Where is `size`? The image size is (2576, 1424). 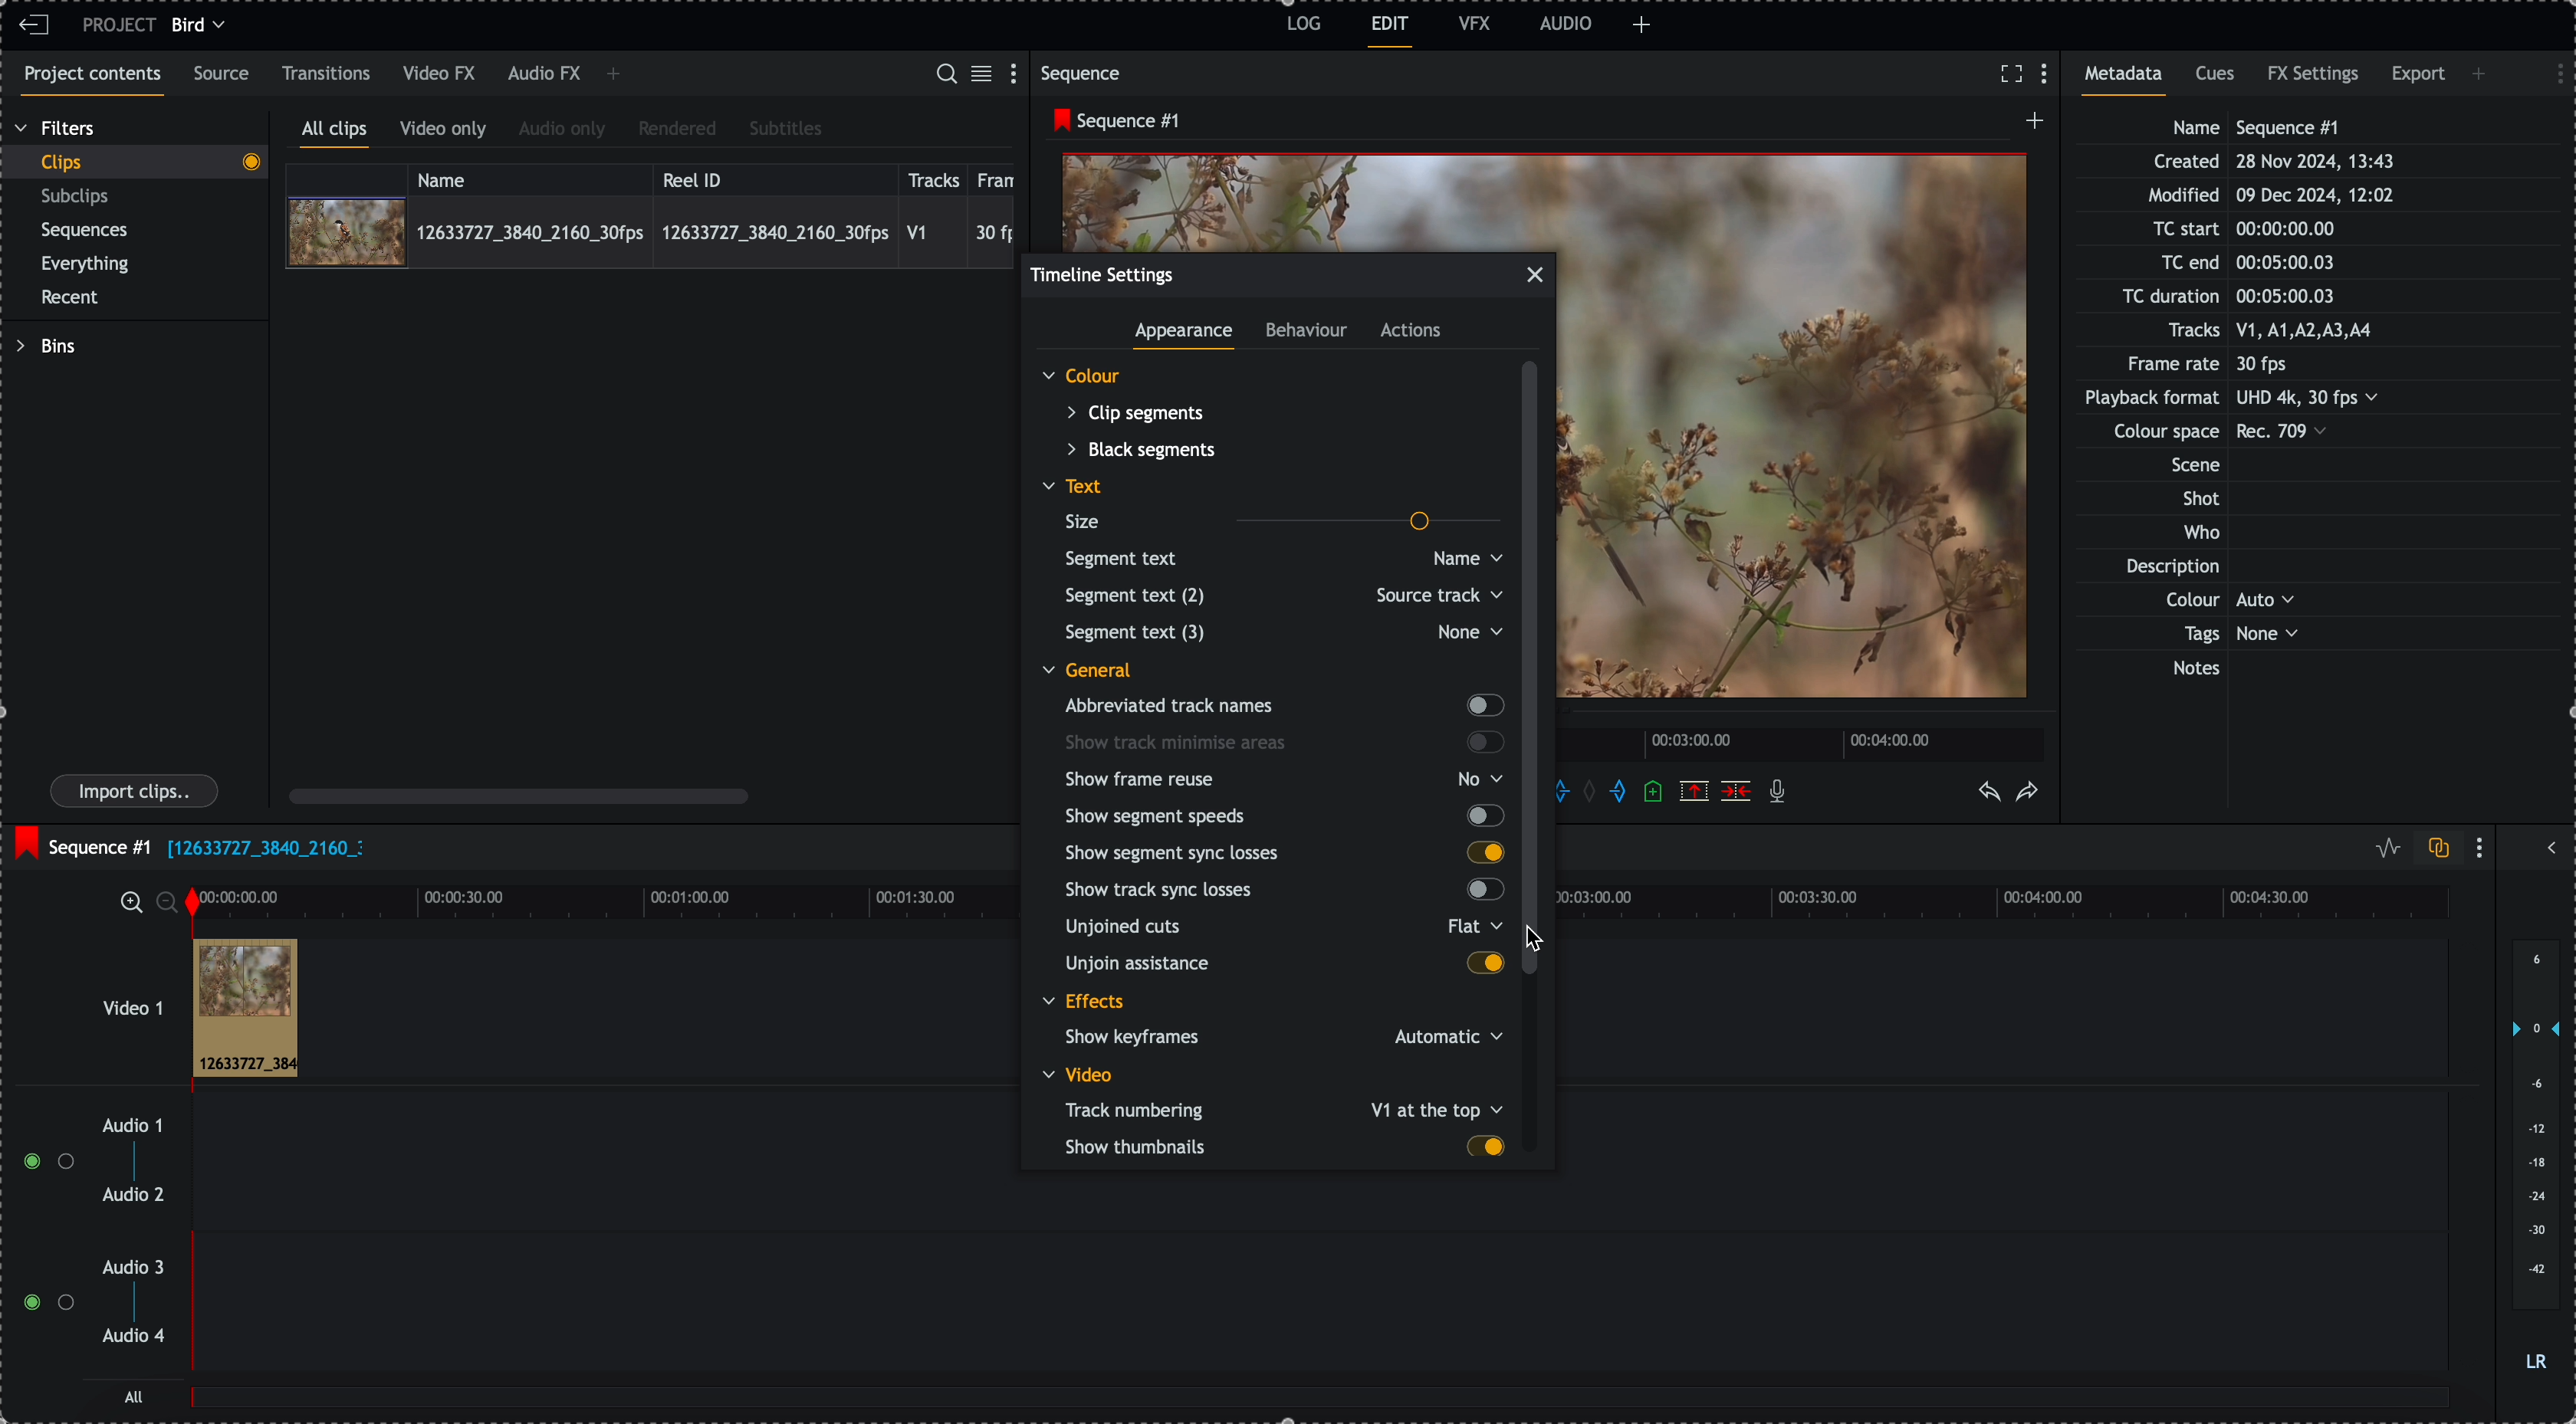
size is located at coordinates (1277, 520).